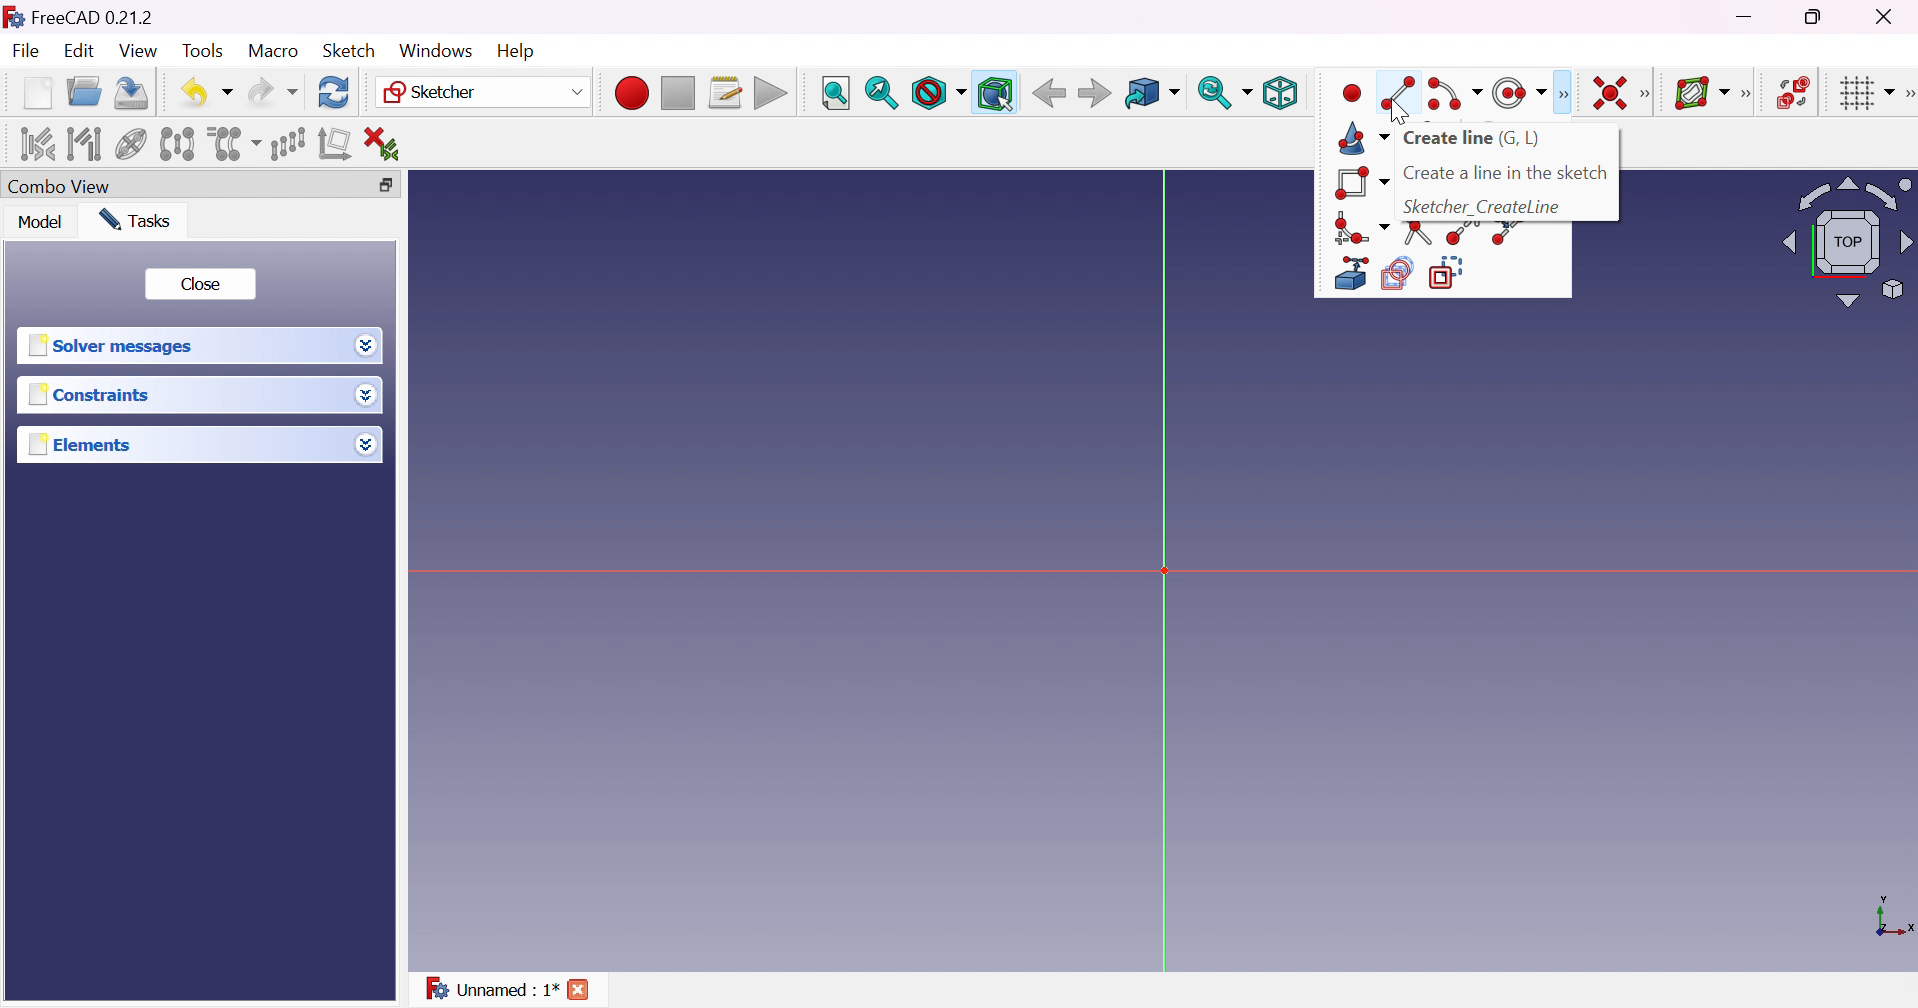 The width and height of the screenshot is (1918, 1008). What do you see at coordinates (434, 50) in the screenshot?
I see `Windows` at bounding box center [434, 50].